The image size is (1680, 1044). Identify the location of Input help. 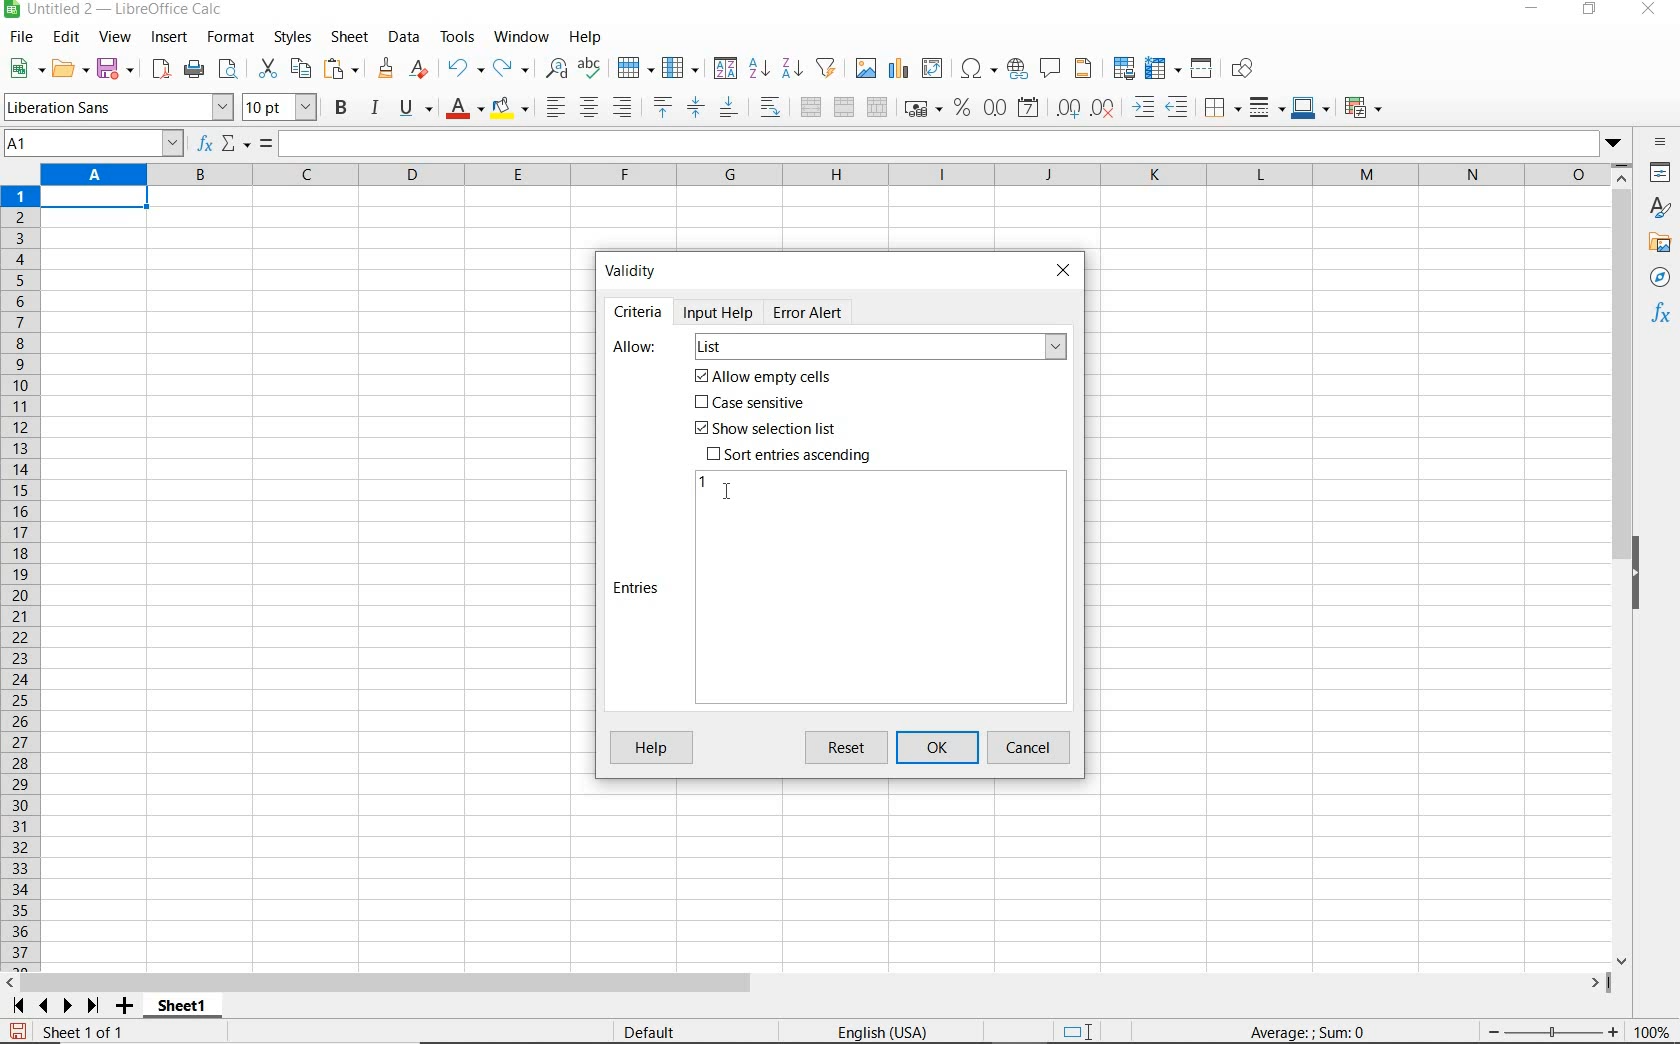
(720, 312).